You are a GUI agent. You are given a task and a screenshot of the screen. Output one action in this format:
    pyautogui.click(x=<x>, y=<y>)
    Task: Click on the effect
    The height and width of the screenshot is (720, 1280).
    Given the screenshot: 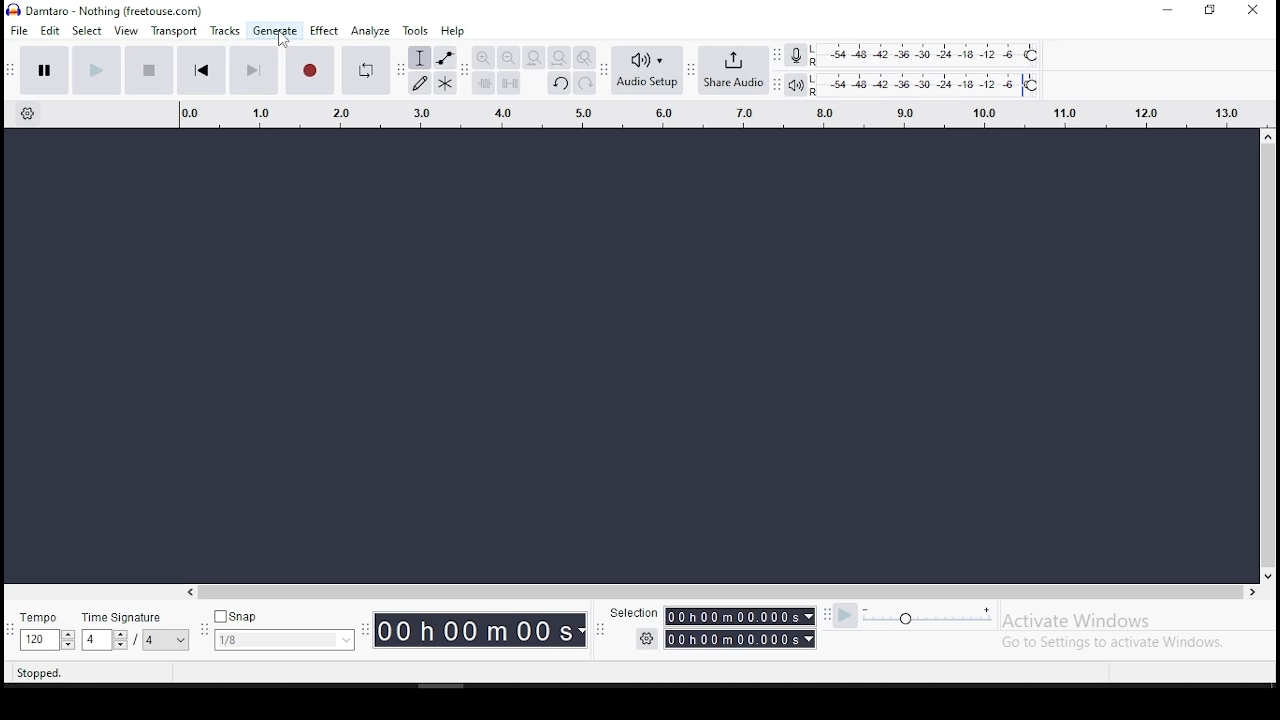 What is the action you would take?
    pyautogui.click(x=325, y=31)
    